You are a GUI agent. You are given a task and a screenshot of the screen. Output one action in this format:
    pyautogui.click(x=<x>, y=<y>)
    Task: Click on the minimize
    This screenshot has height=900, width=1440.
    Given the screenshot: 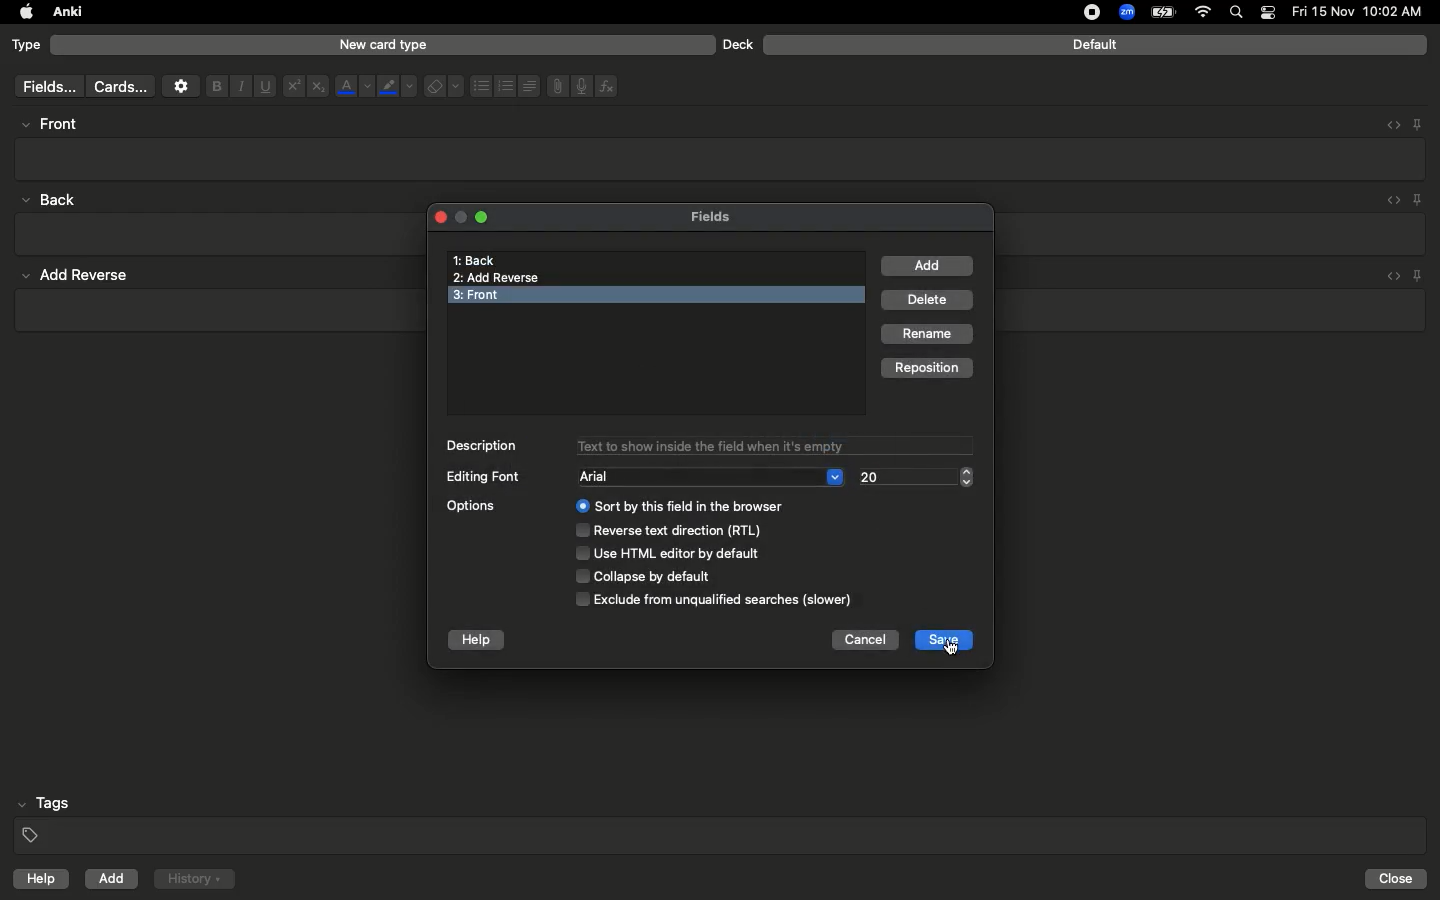 What is the action you would take?
    pyautogui.click(x=459, y=218)
    